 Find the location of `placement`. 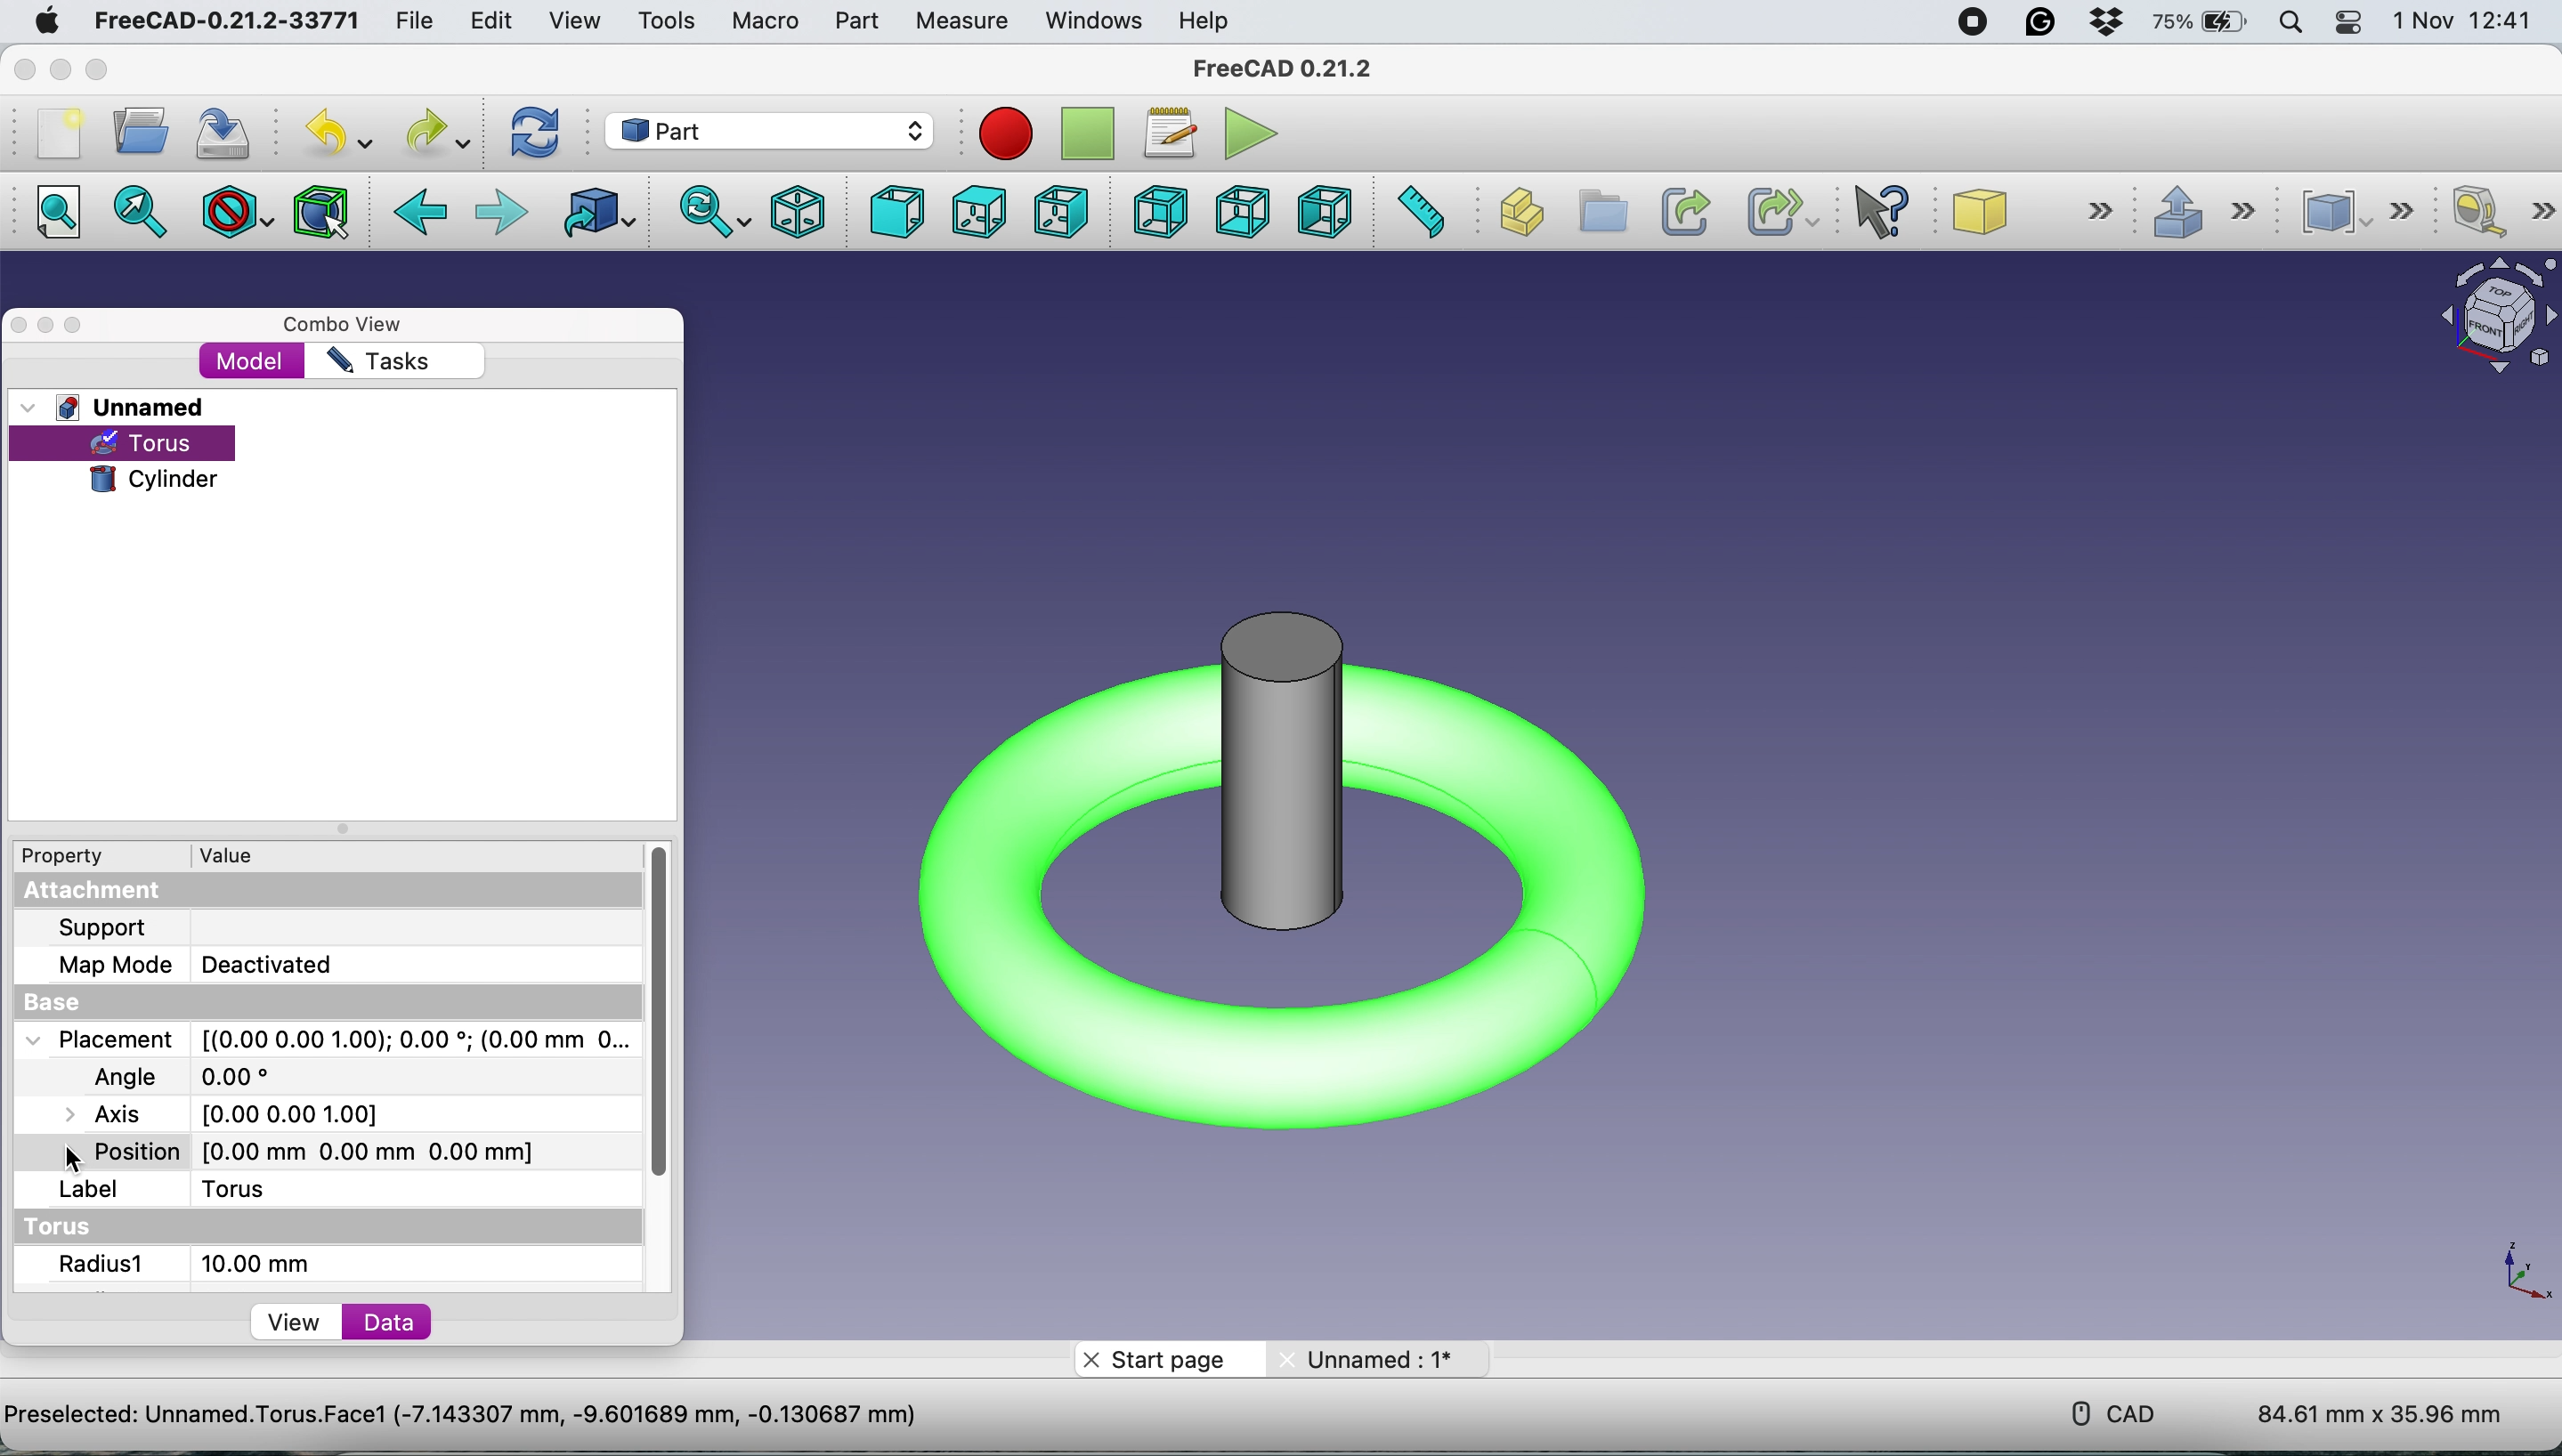

placement is located at coordinates (326, 1041).